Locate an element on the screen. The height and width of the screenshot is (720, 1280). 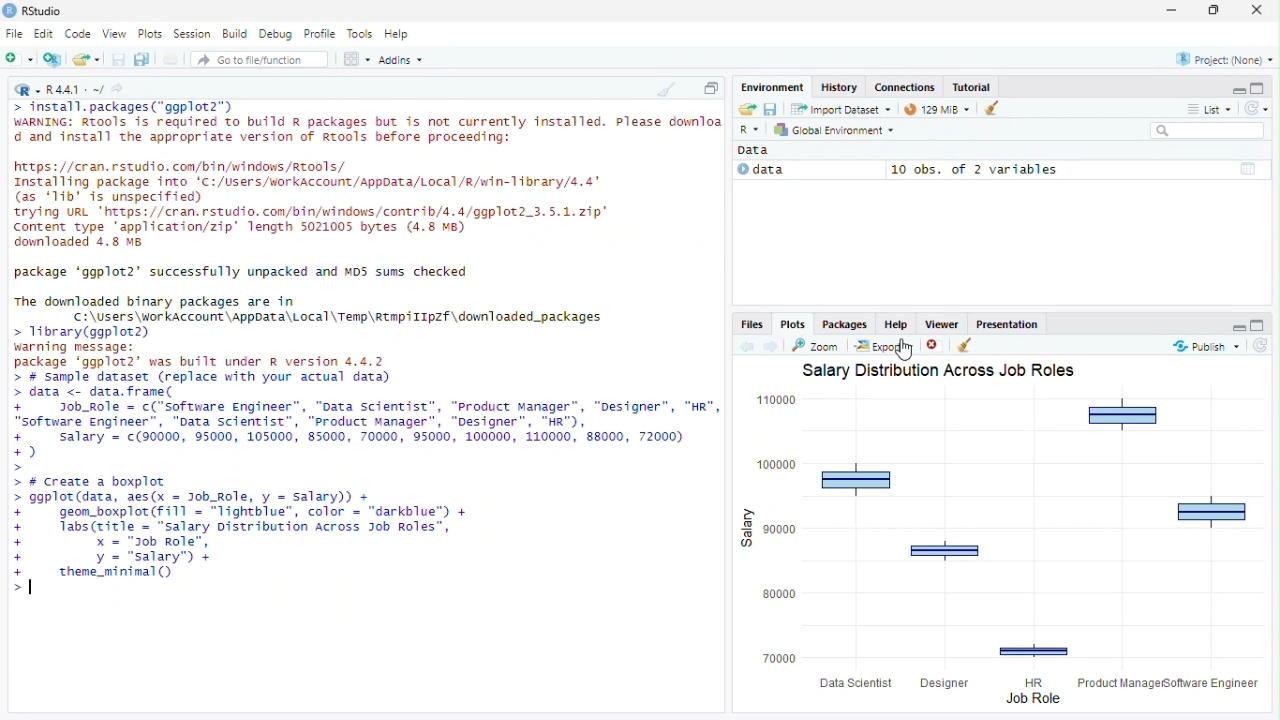
View the current working directory is located at coordinates (117, 89).